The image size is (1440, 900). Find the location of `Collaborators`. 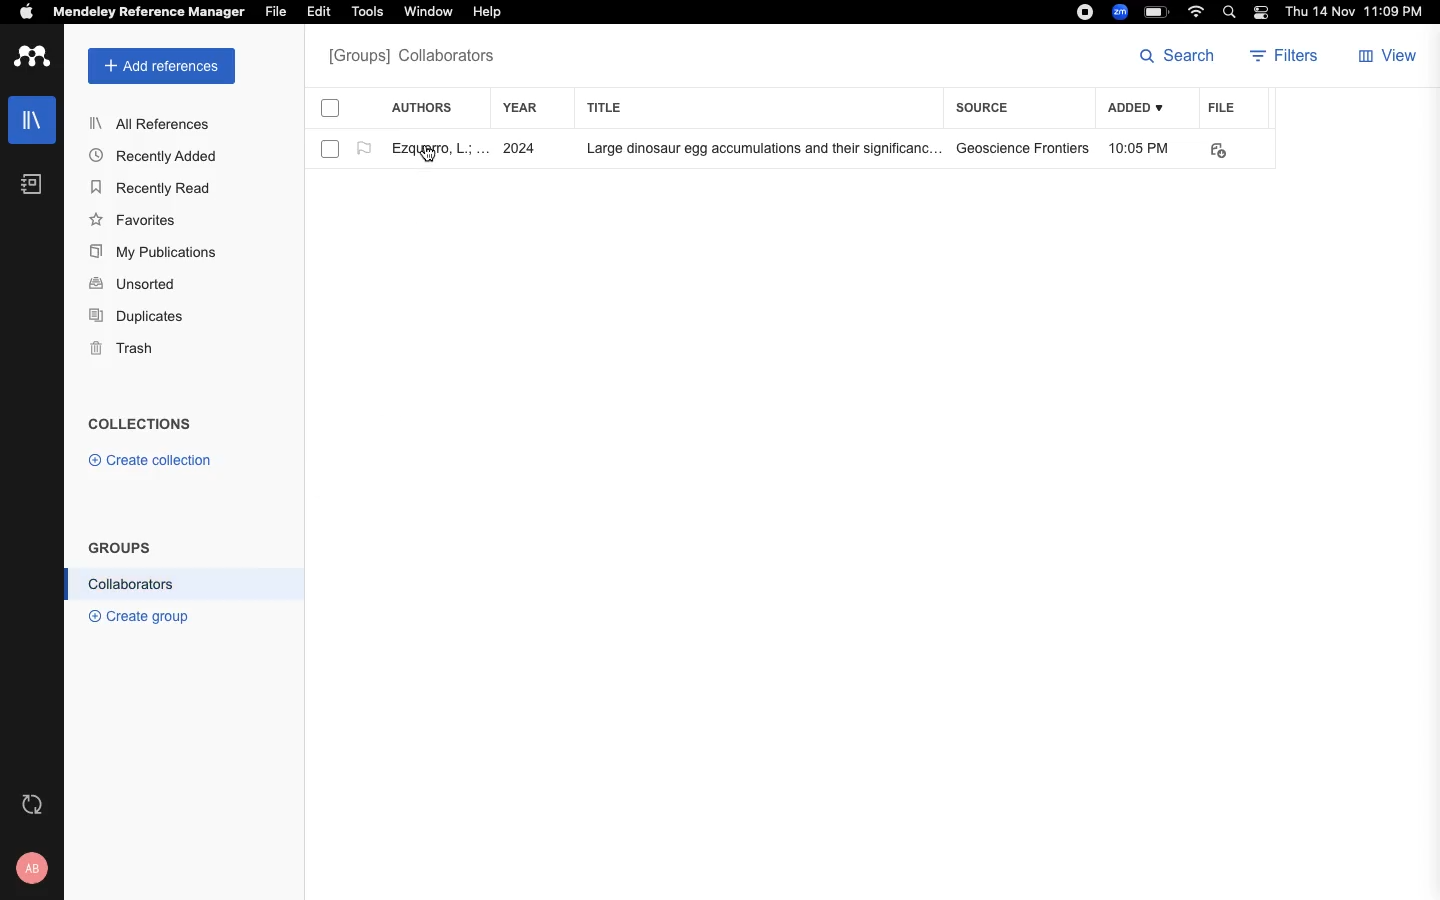

Collaborators is located at coordinates (132, 584).